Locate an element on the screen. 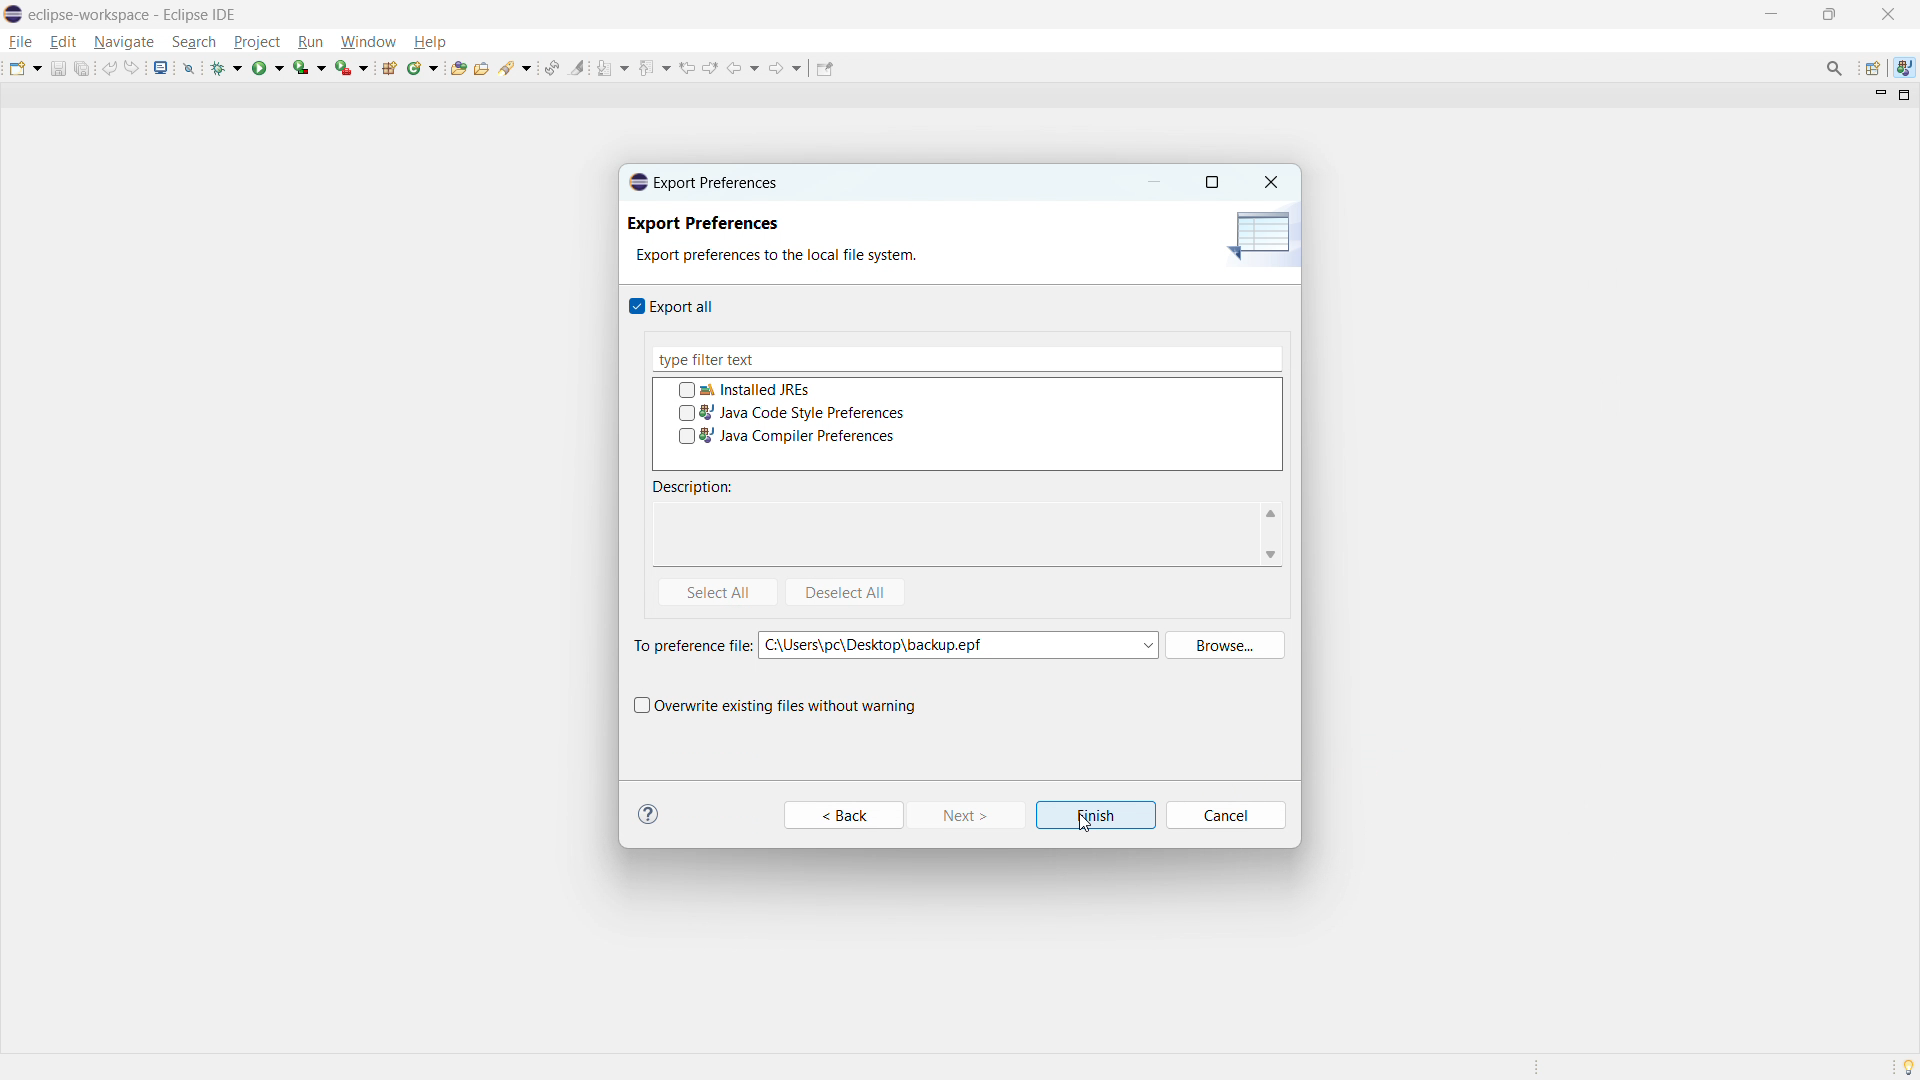  toggle ant editor auto reconcile is located at coordinates (551, 67).